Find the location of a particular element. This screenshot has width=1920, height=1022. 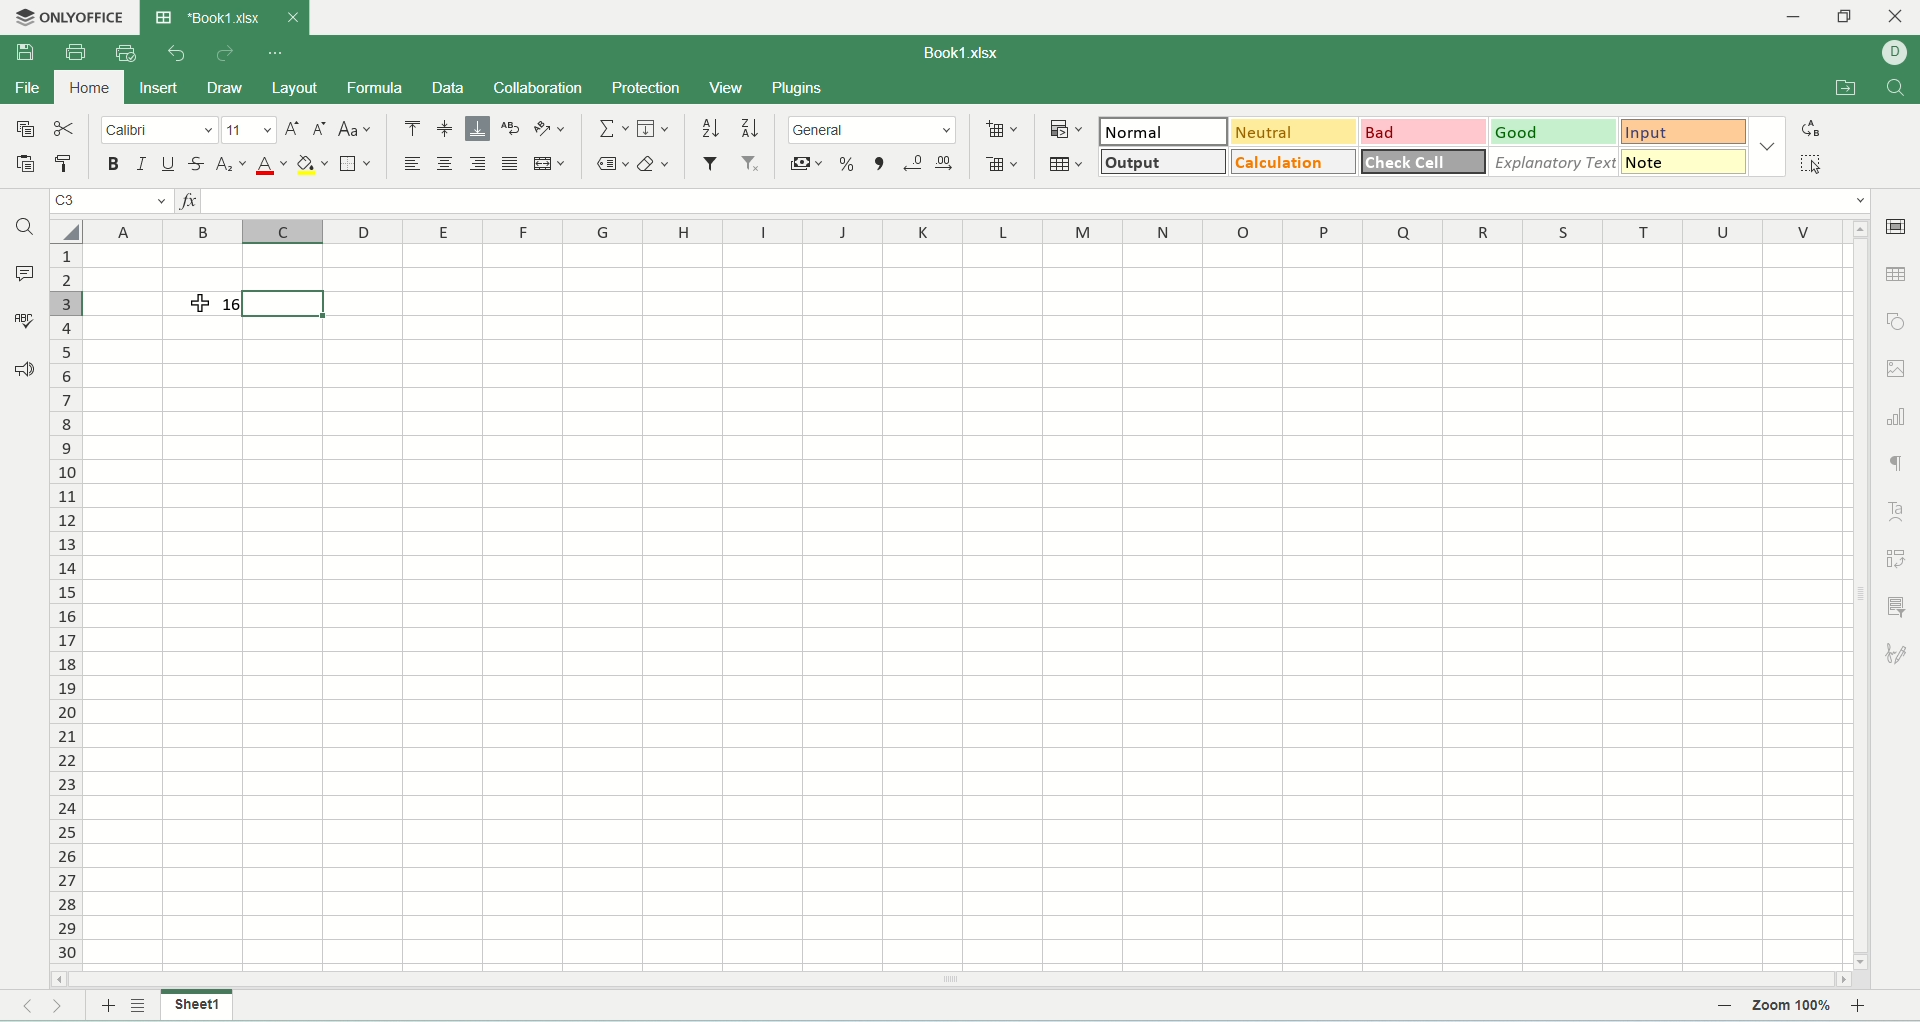

Book1.xlsx is located at coordinates (974, 51).